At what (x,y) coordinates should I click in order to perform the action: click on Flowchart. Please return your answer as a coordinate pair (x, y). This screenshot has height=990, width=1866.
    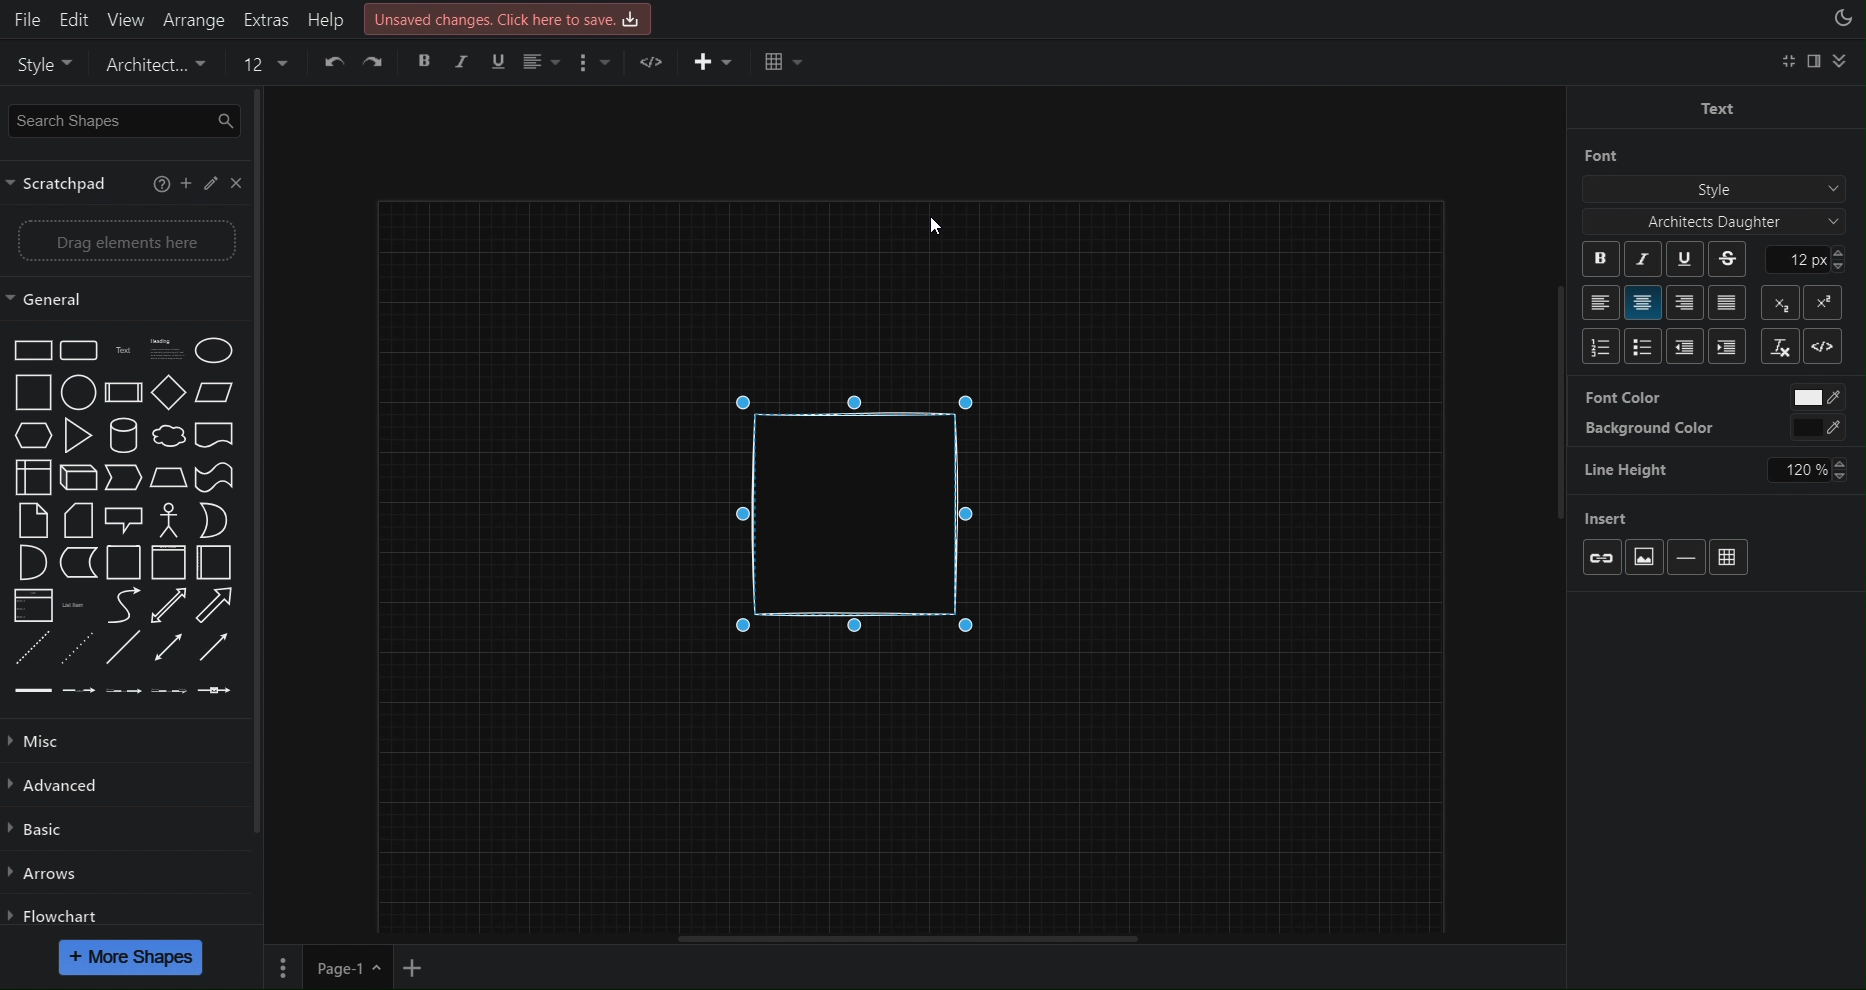
    Looking at the image, I should click on (58, 911).